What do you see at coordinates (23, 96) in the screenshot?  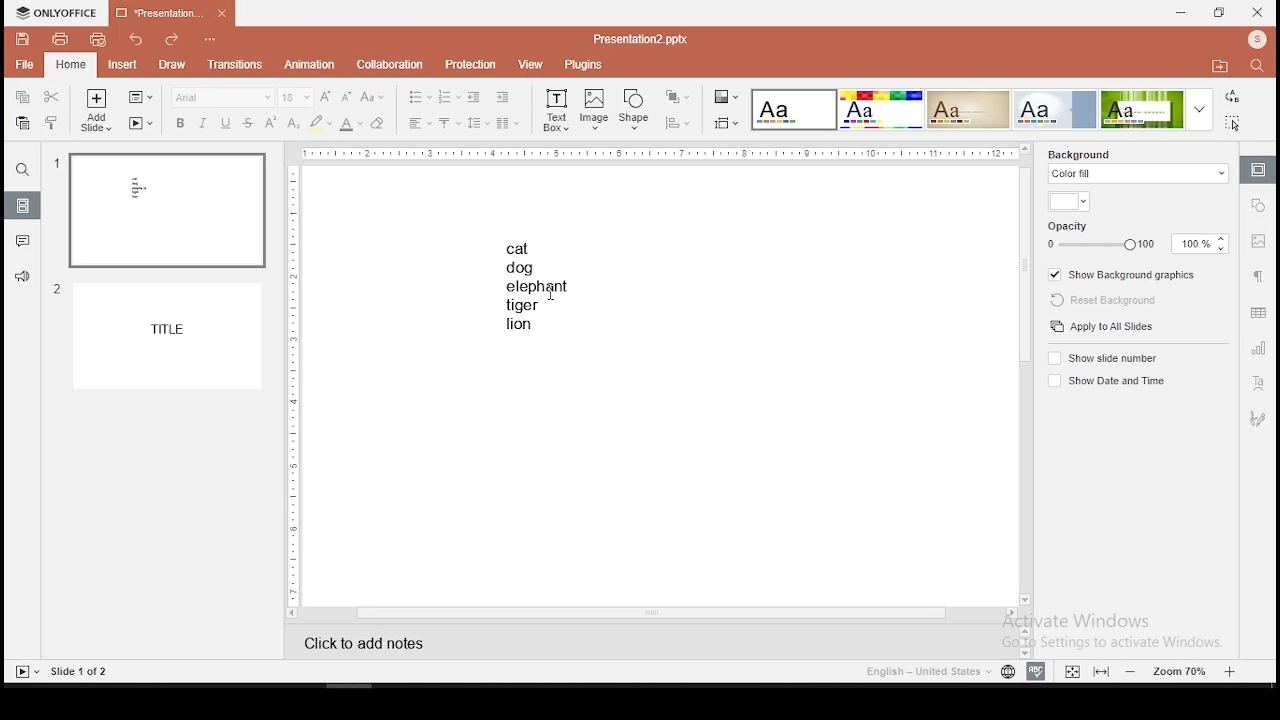 I see `copy` at bounding box center [23, 96].